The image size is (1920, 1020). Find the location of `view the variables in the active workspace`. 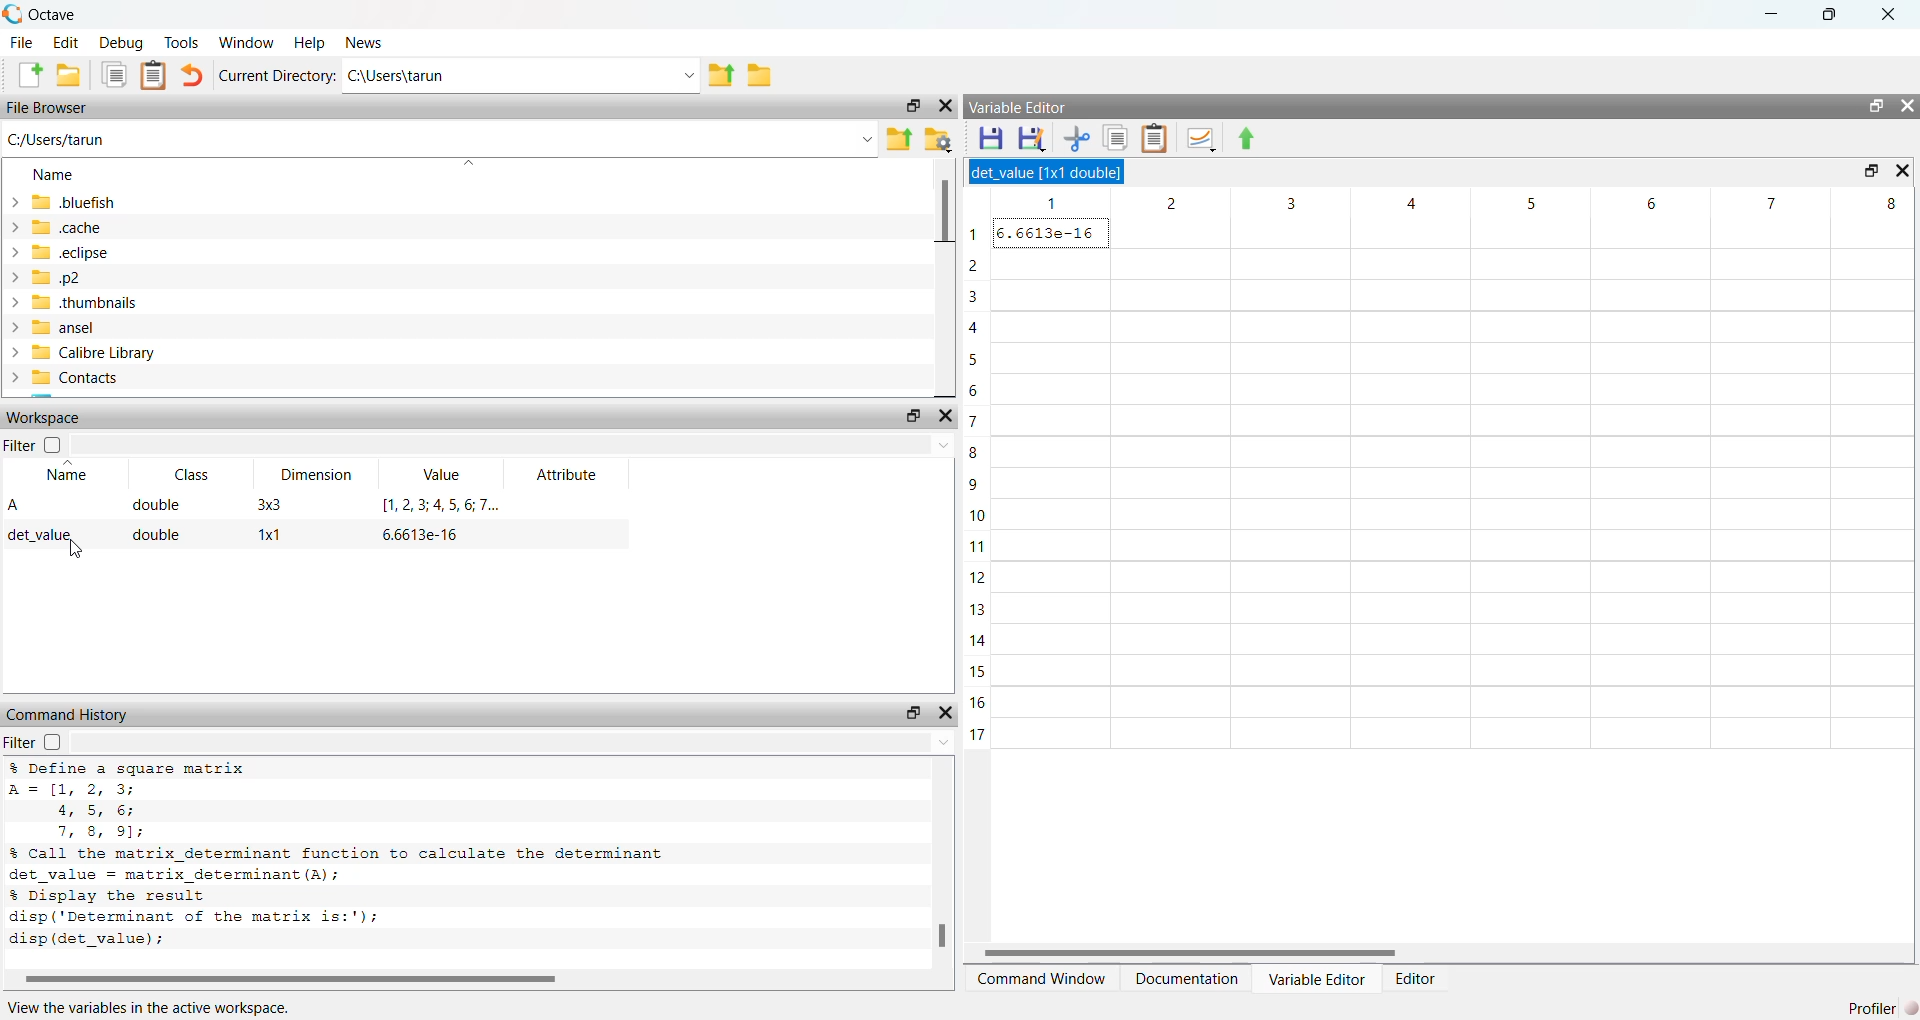

view the variables in the active workspace is located at coordinates (172, 1005).